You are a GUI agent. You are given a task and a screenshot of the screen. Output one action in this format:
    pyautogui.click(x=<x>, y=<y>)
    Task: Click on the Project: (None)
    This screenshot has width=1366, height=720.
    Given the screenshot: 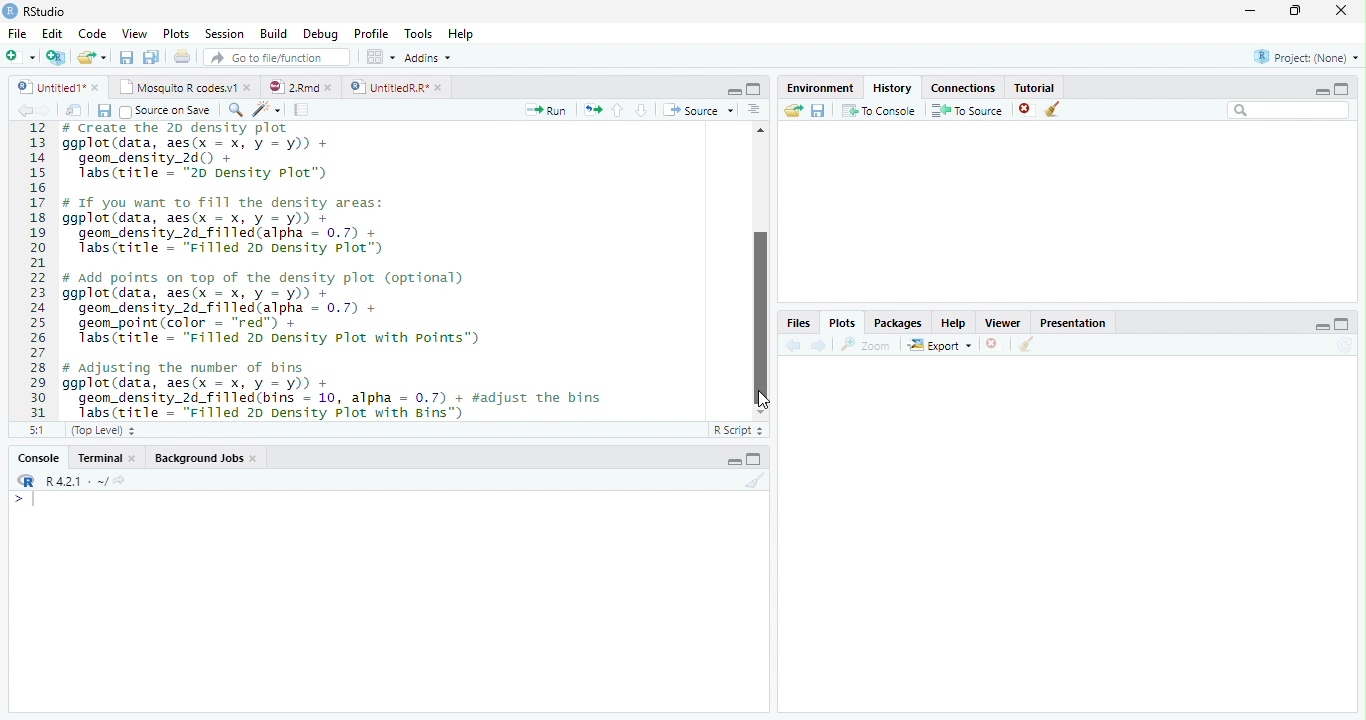 What is the action you would take?
    pyautogui.click(x=1305, y=57)
    